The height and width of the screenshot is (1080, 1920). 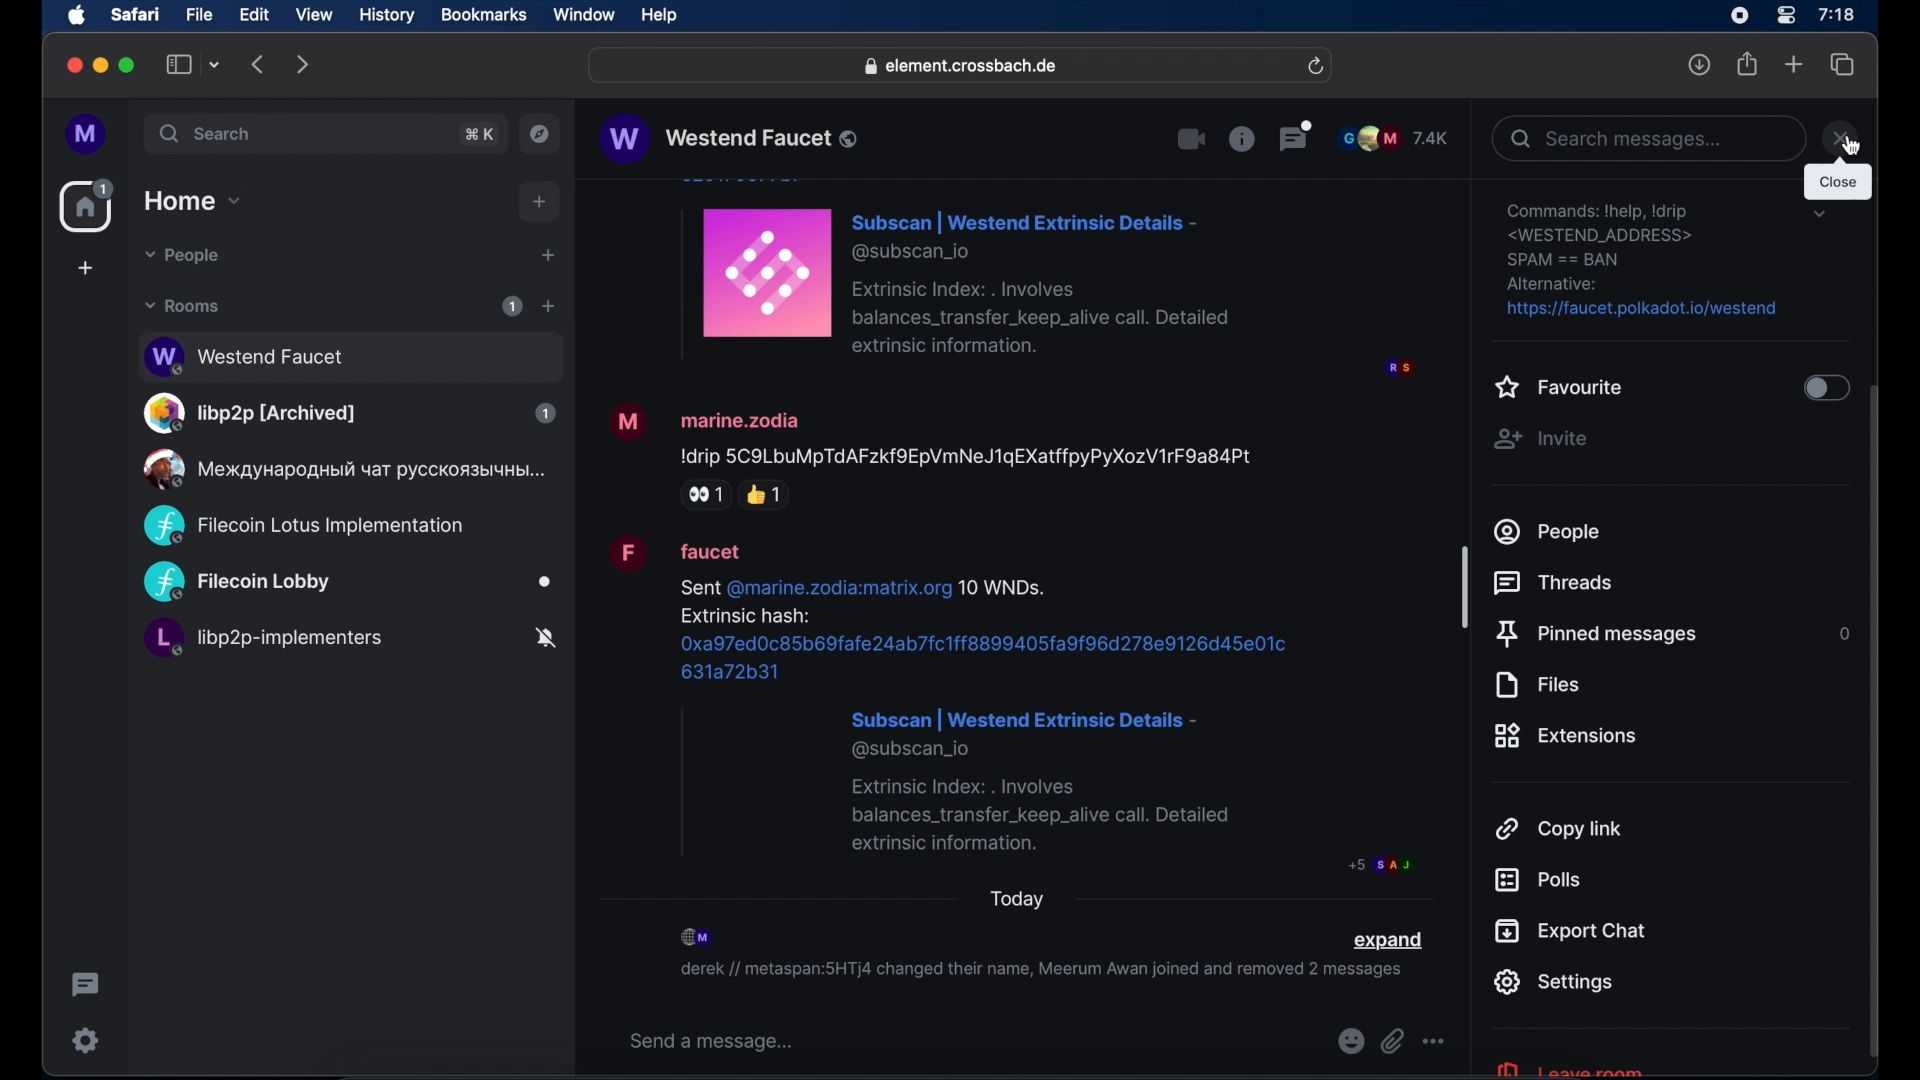 I want to click on backward, so click(x=259, y=64).